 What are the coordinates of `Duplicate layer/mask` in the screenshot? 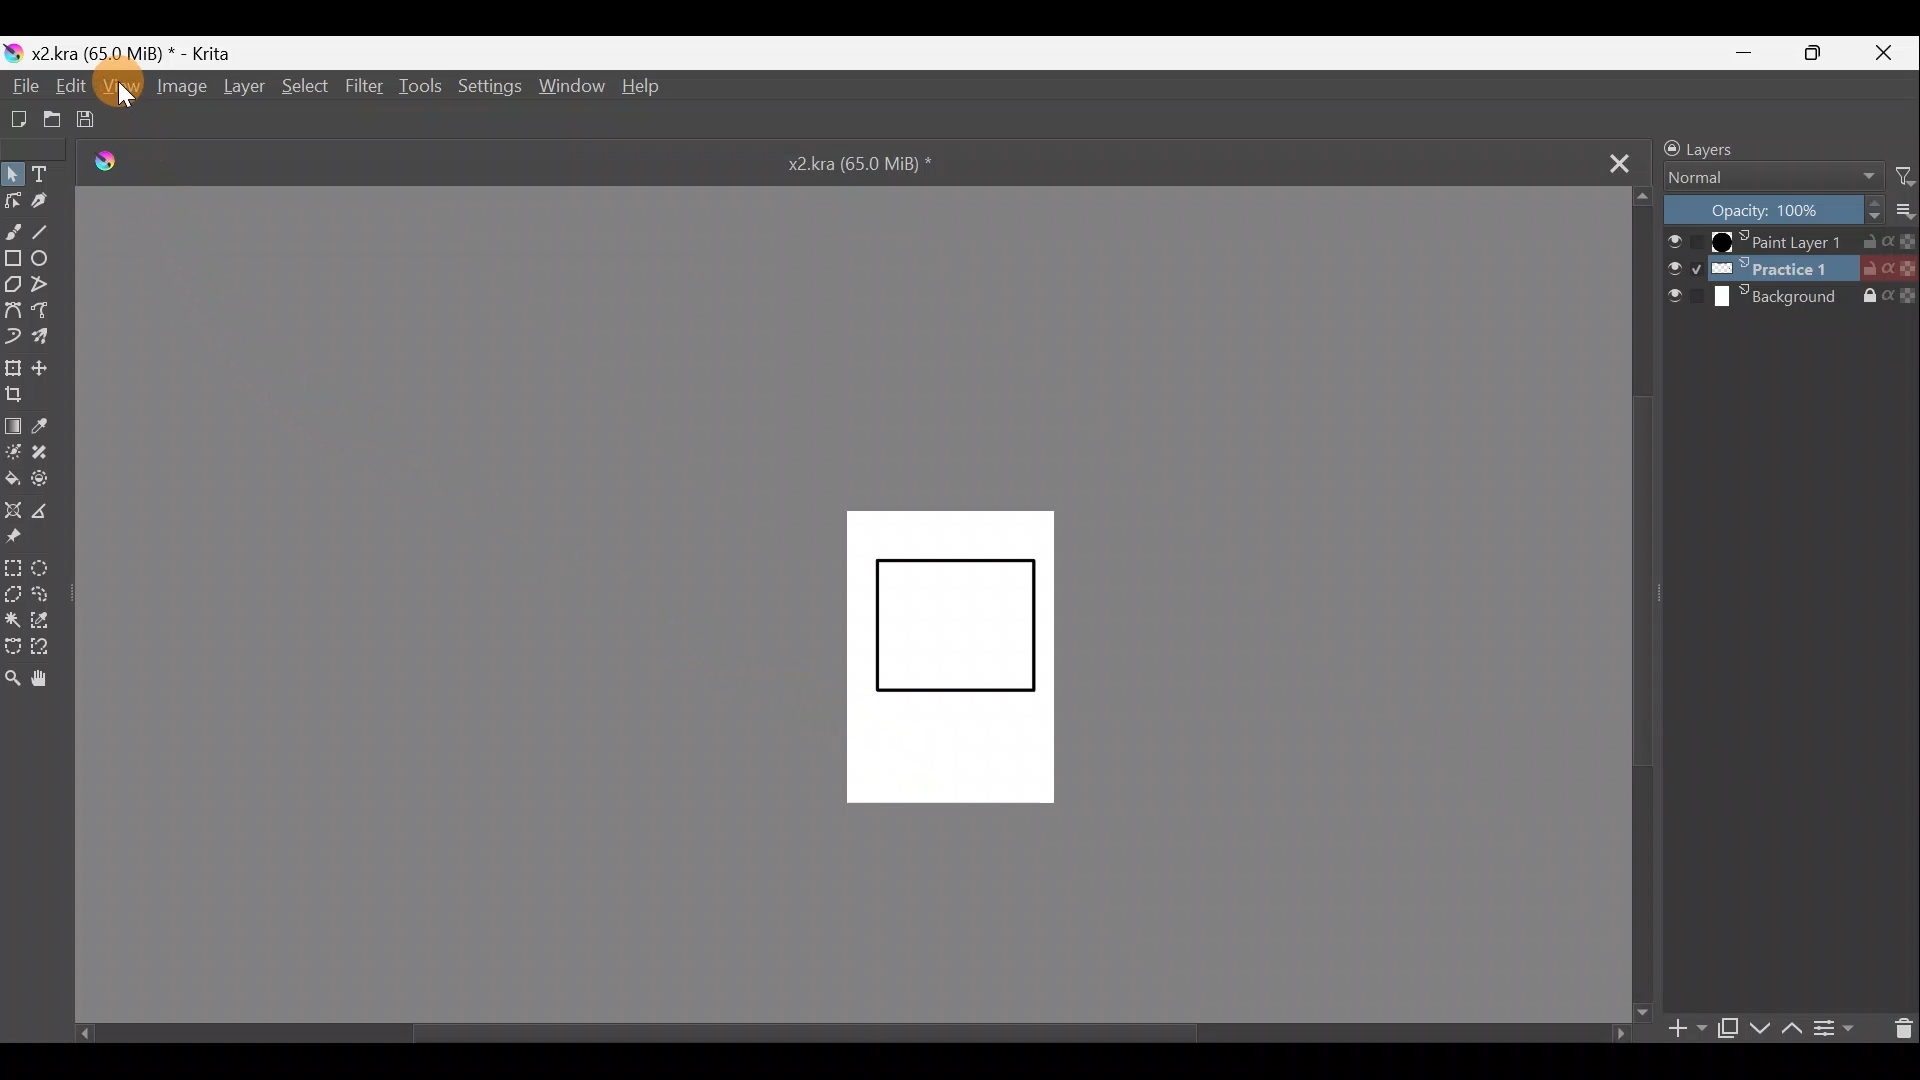 It's located at (1730, 1032).